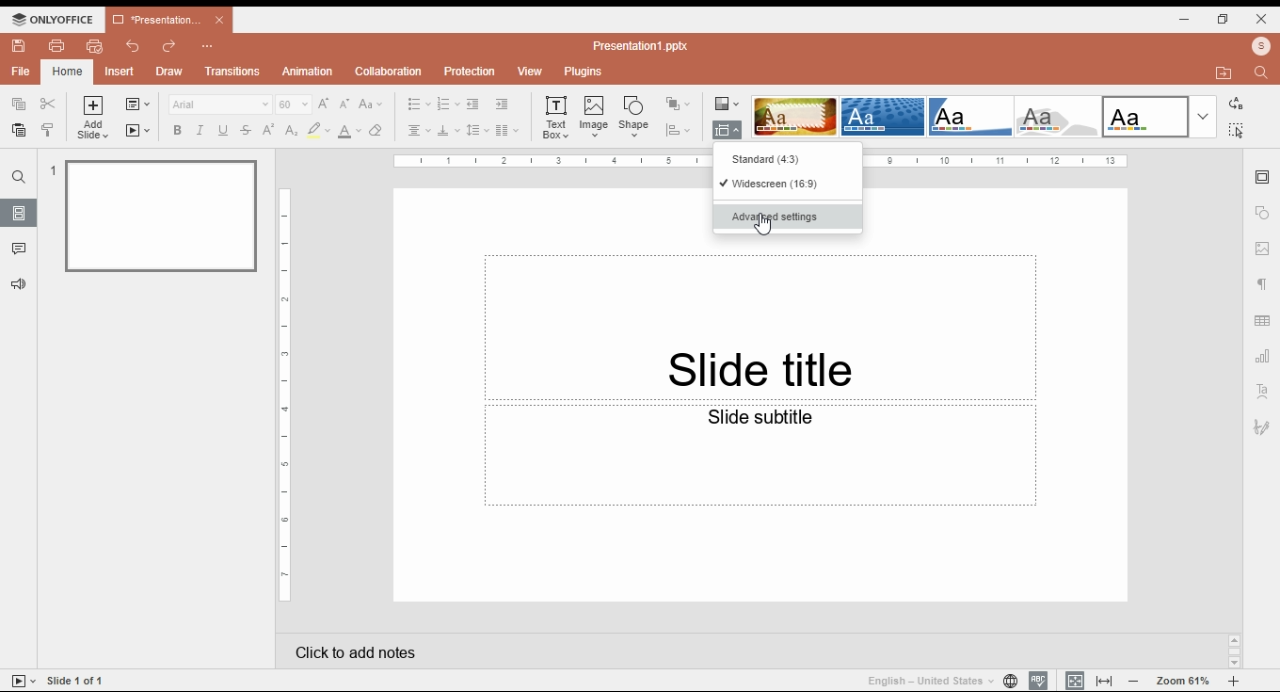  What do you see at coordinates (795, 116) in the screenshot?
I see `slide them option` at bounding box center [795, 116].